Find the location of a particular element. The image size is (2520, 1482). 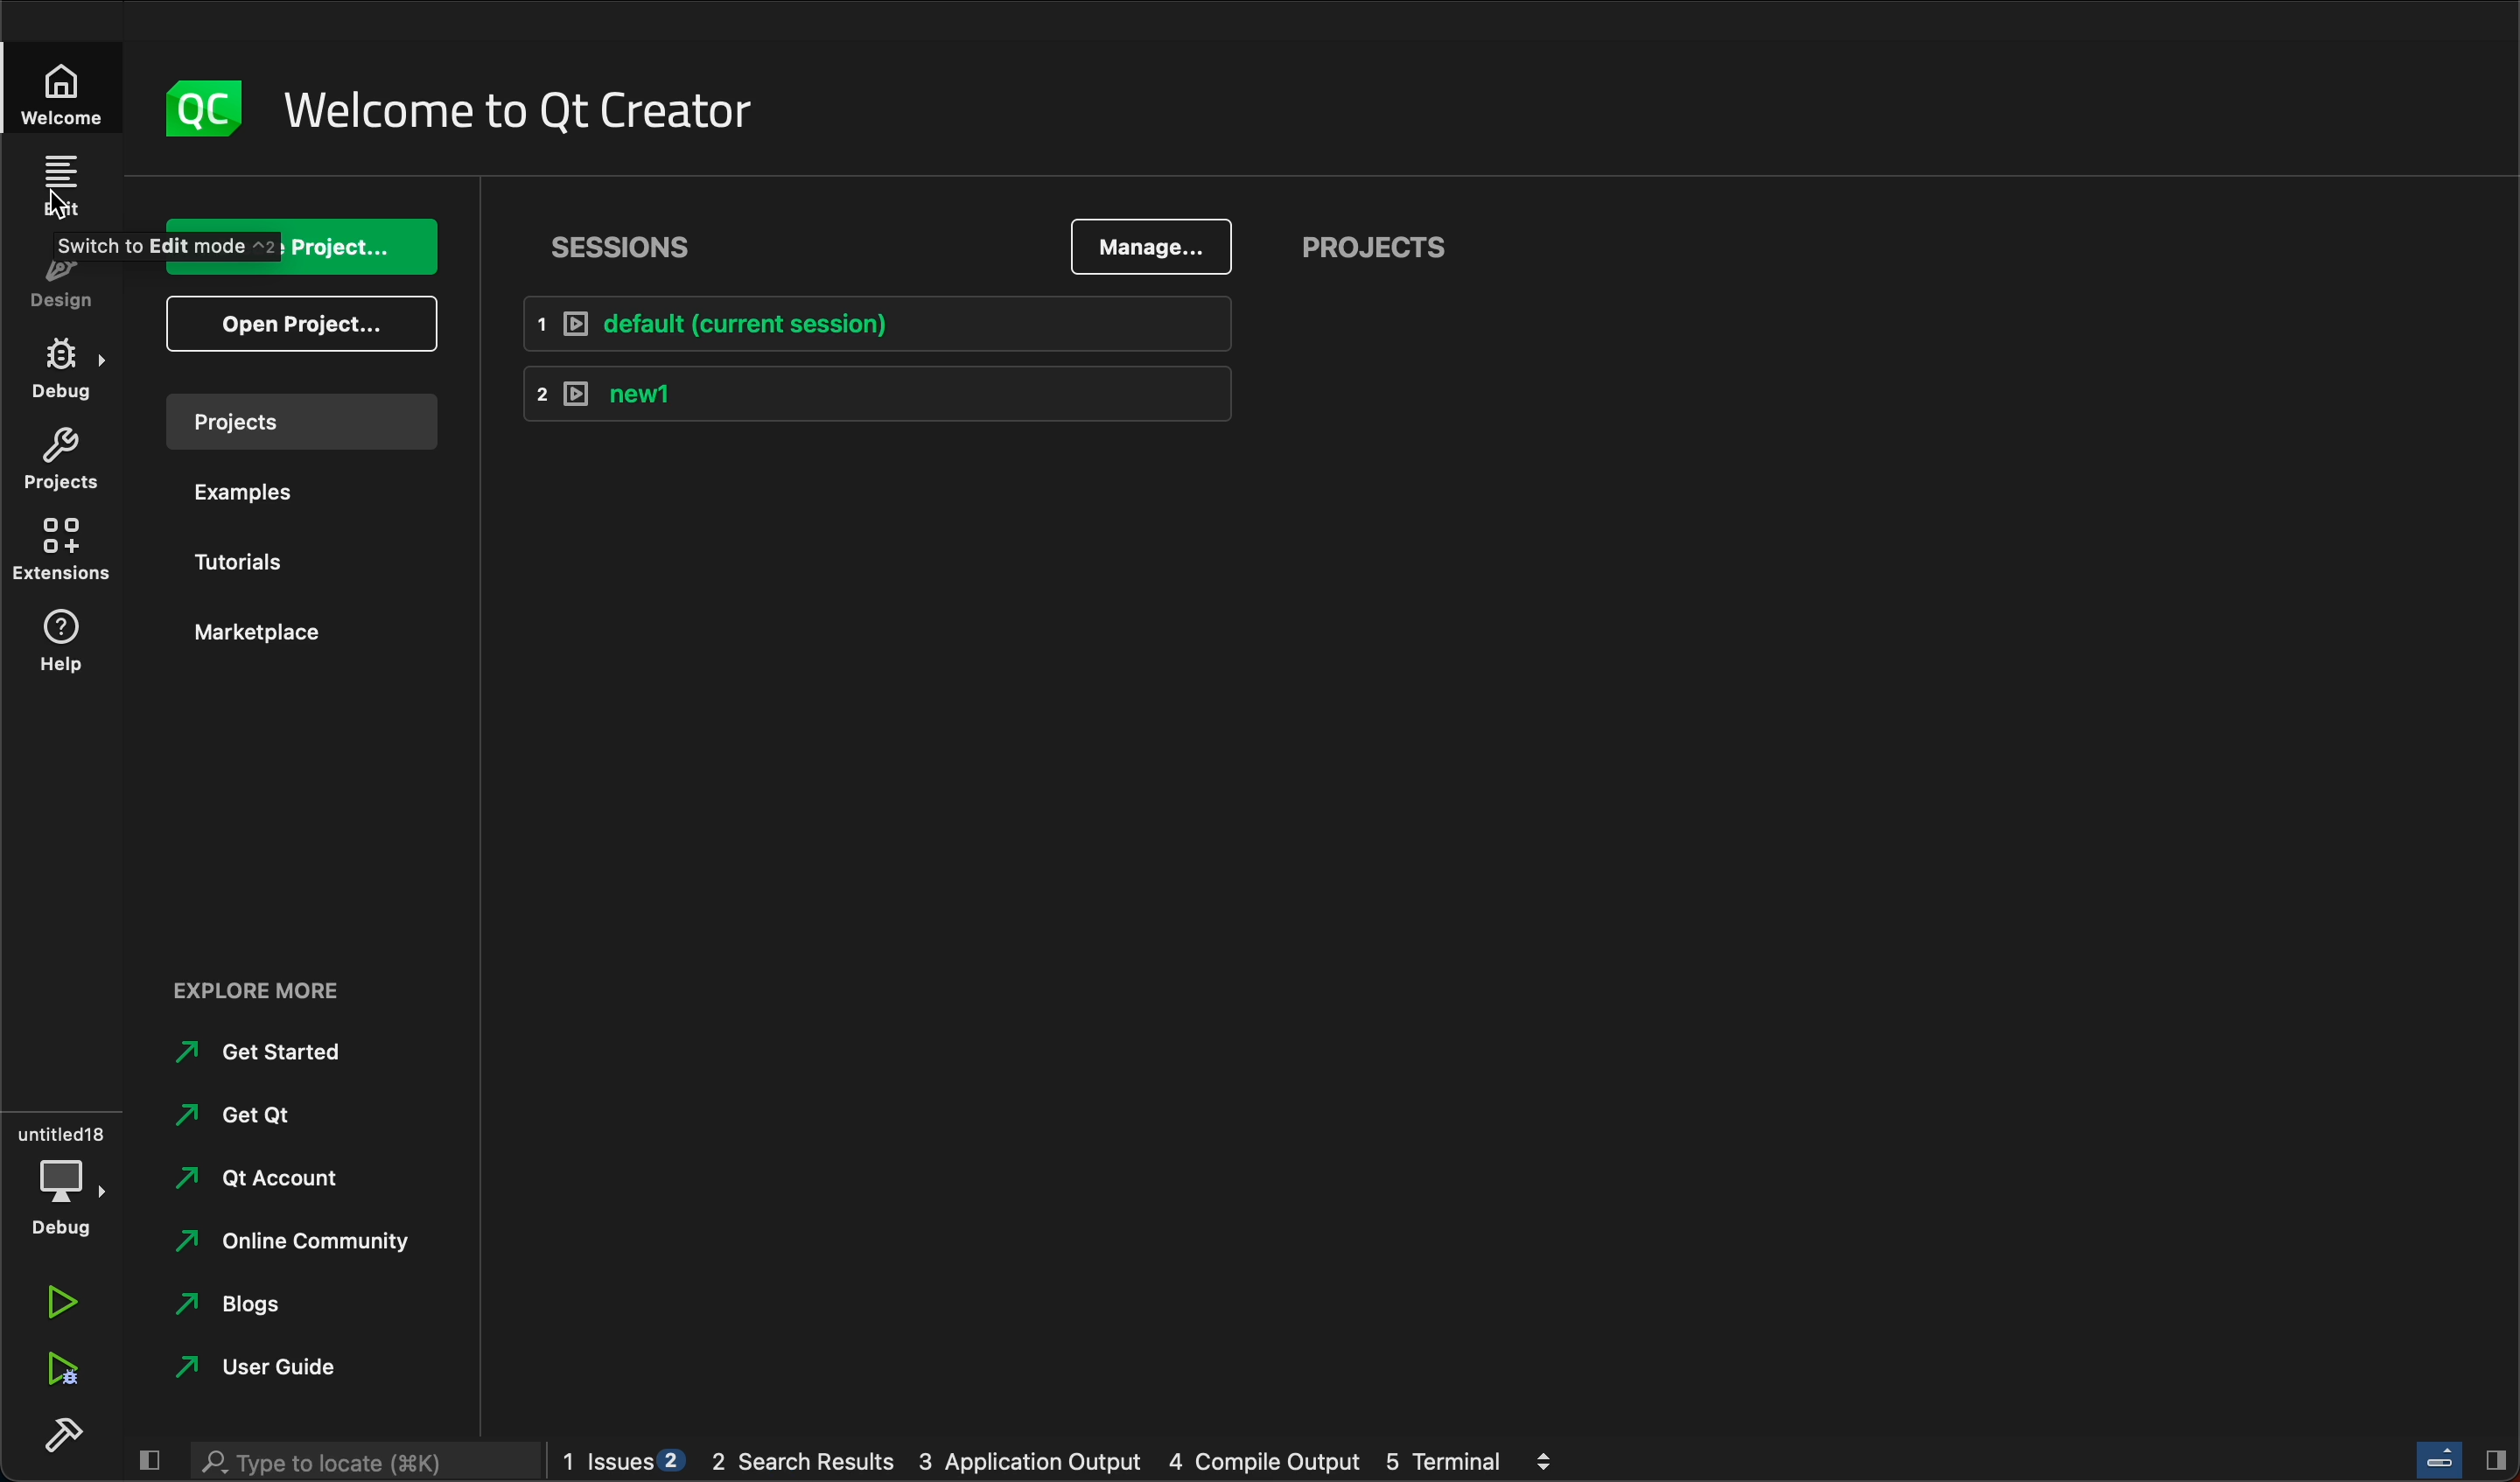

default is located at coordinates (875, 320).